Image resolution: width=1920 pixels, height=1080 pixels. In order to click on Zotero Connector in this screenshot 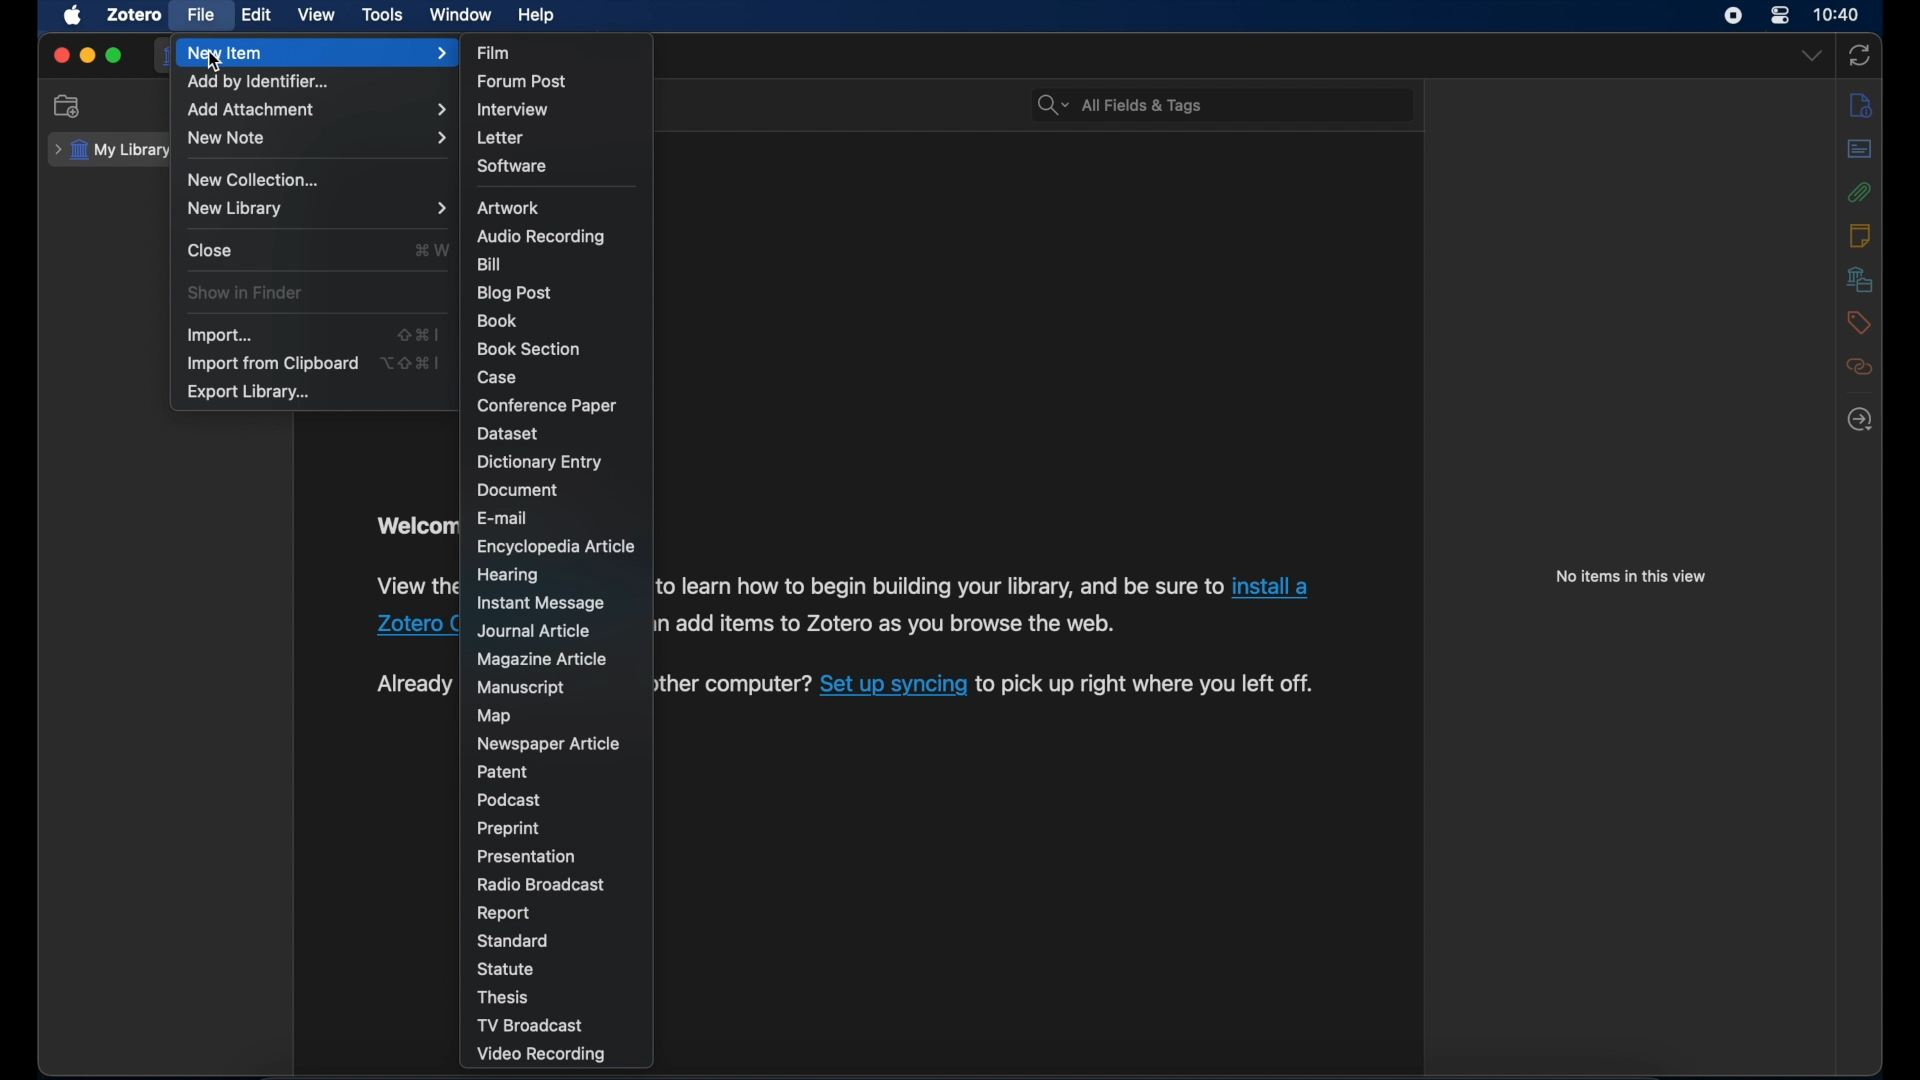, I will do `click(414, 626)`.